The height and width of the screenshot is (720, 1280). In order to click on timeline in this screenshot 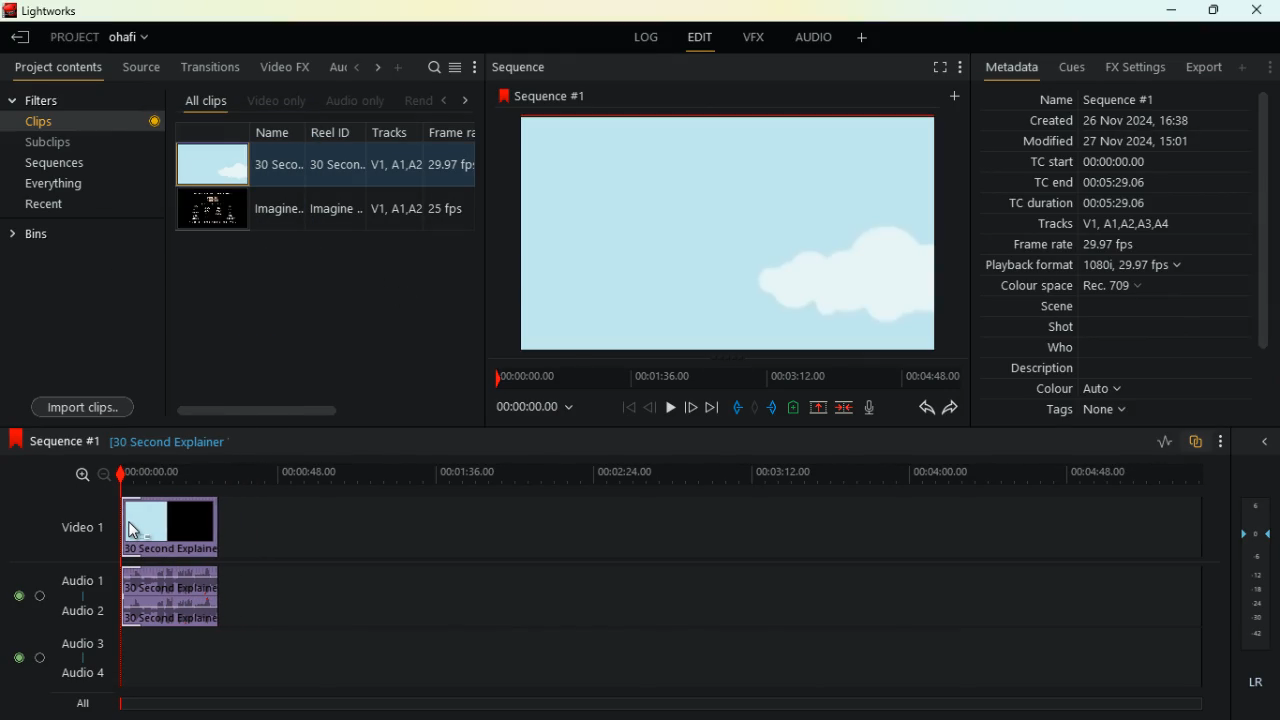, I will do `click(666, 473)`.